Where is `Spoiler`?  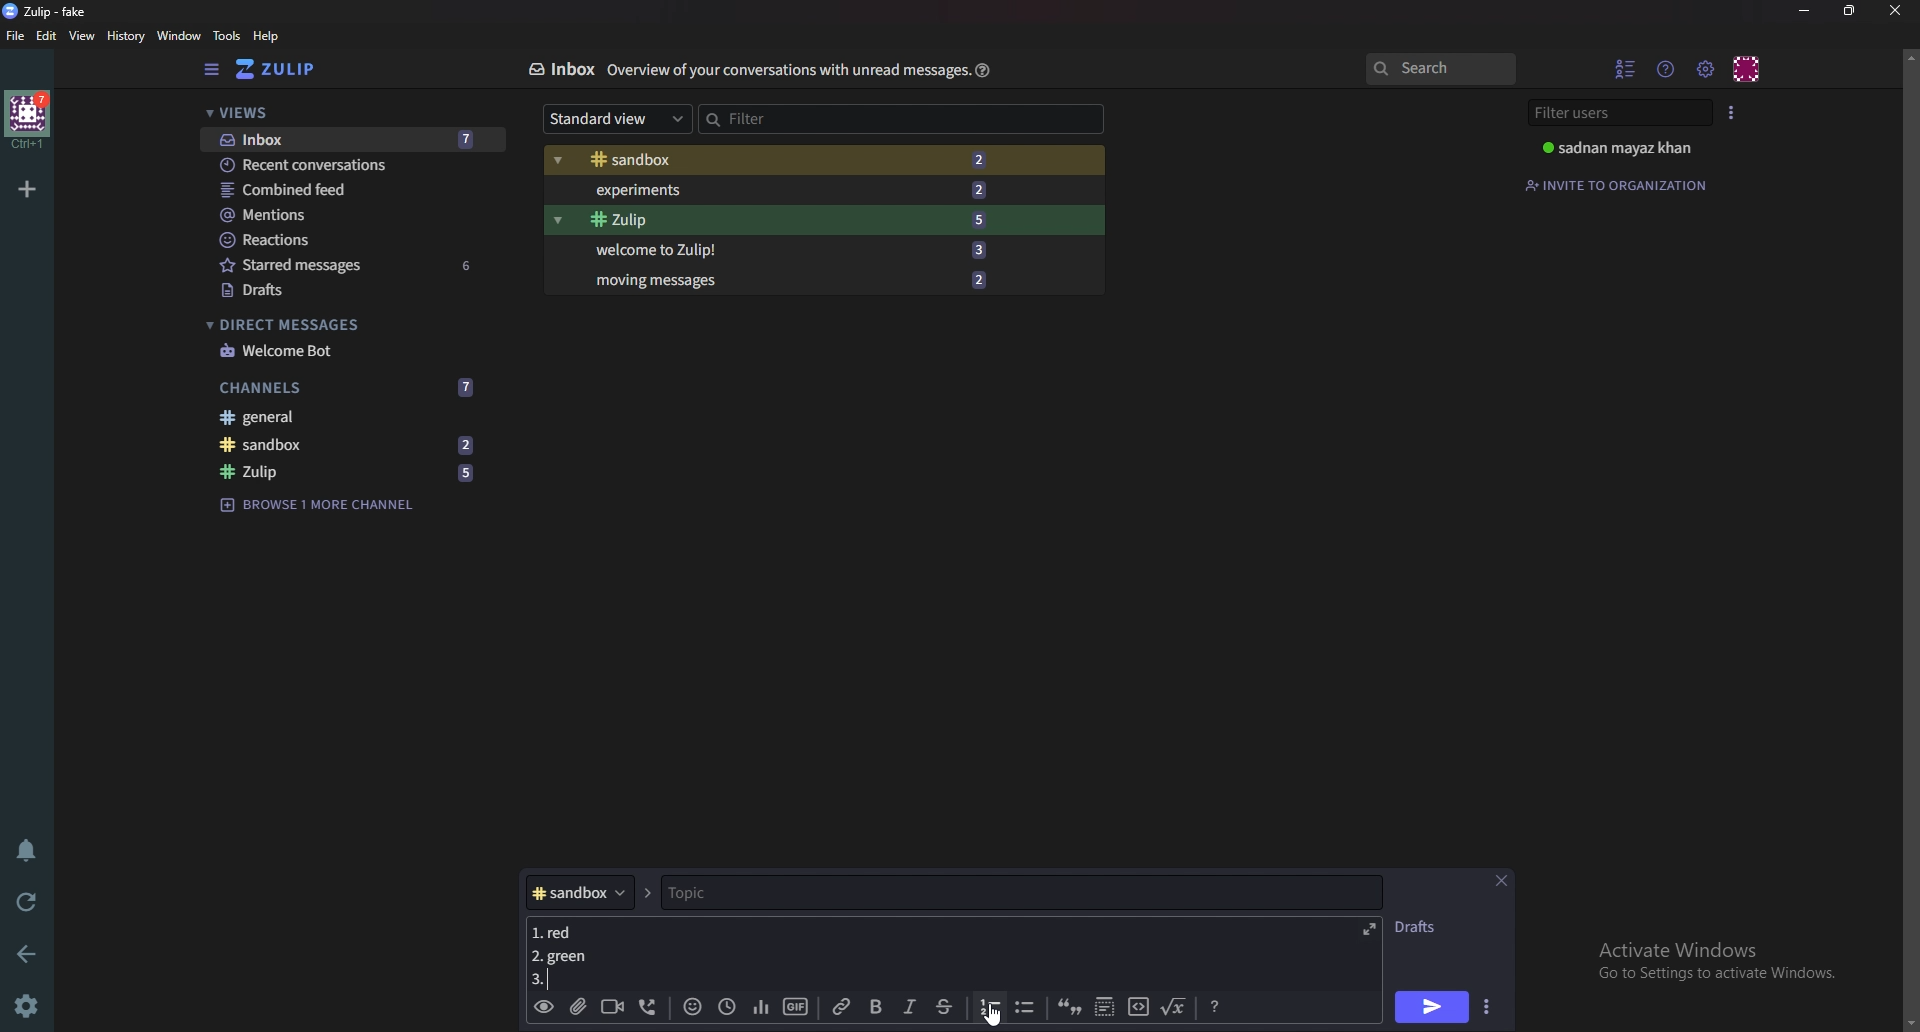
Spoiler is located at coordinates (1102, 1009).